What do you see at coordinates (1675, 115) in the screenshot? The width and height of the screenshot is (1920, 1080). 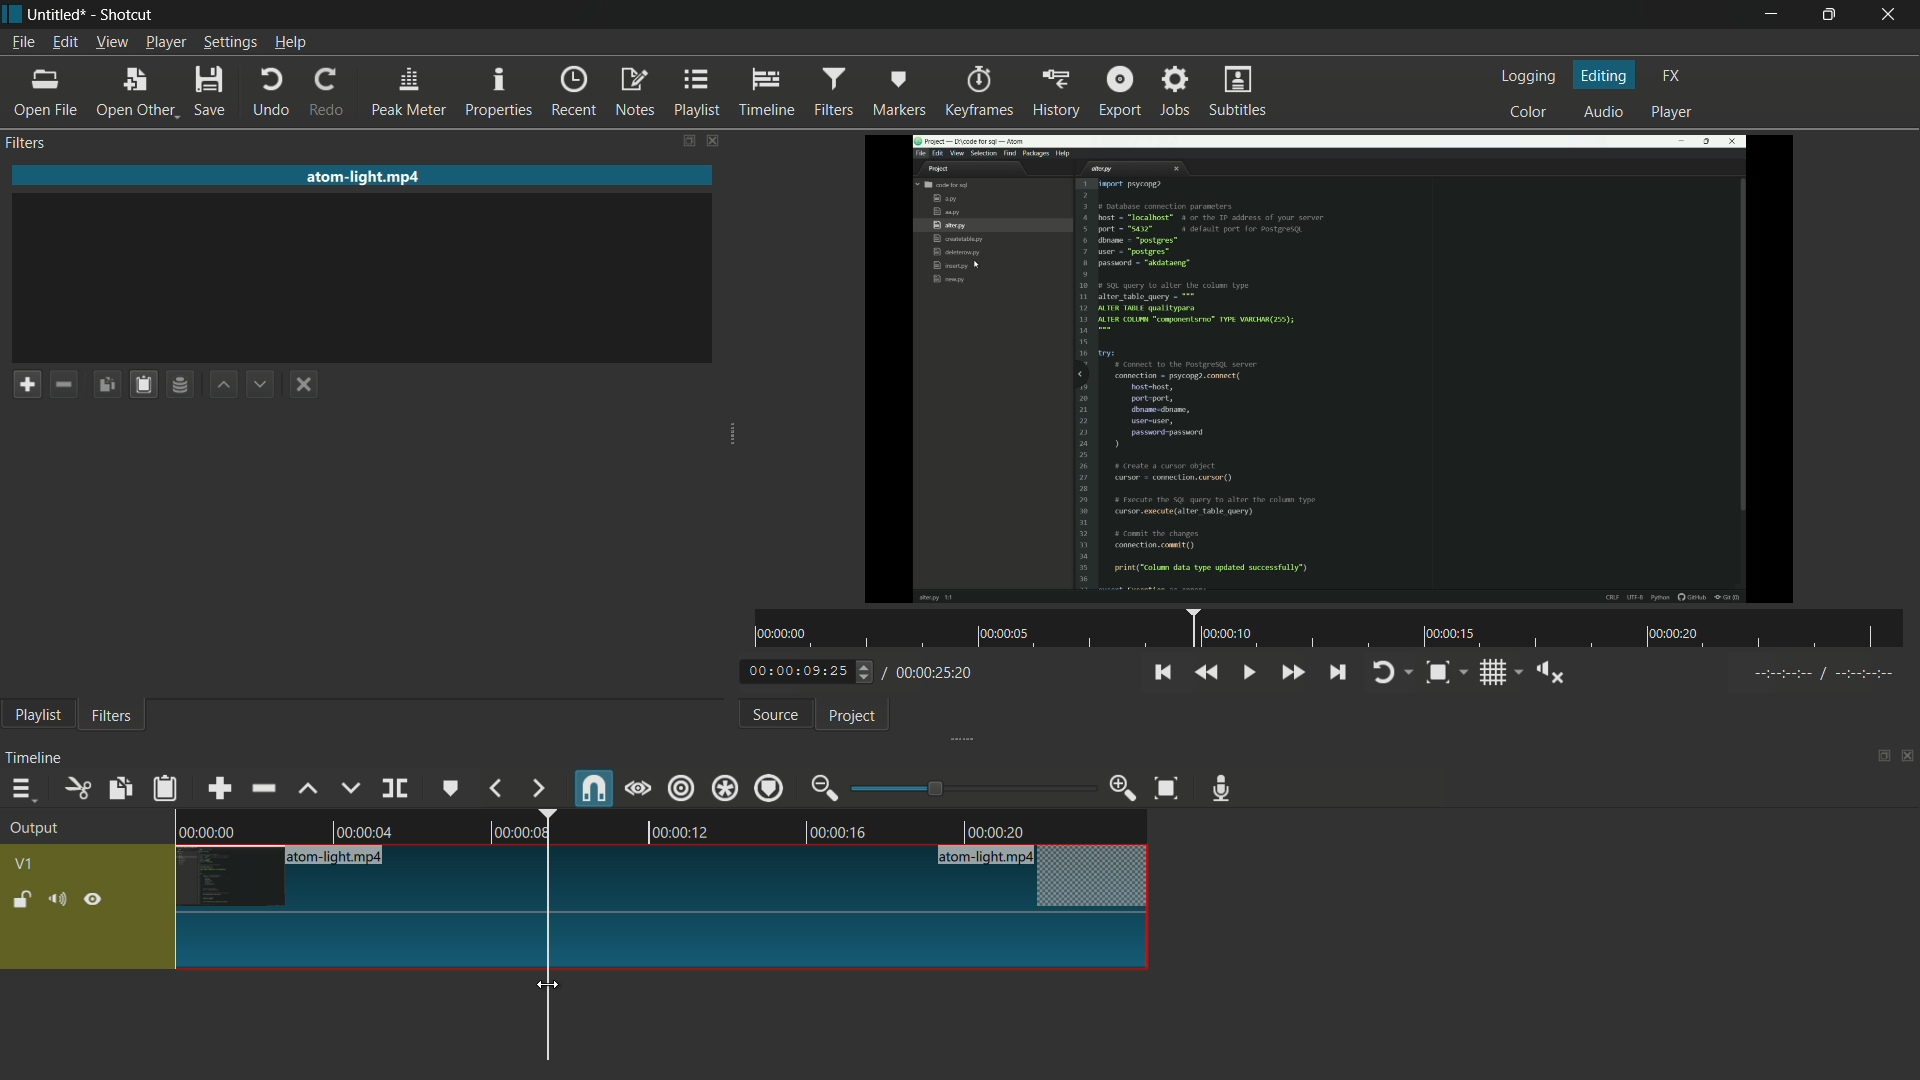 I see `player` at bounding box center [1675, 115].